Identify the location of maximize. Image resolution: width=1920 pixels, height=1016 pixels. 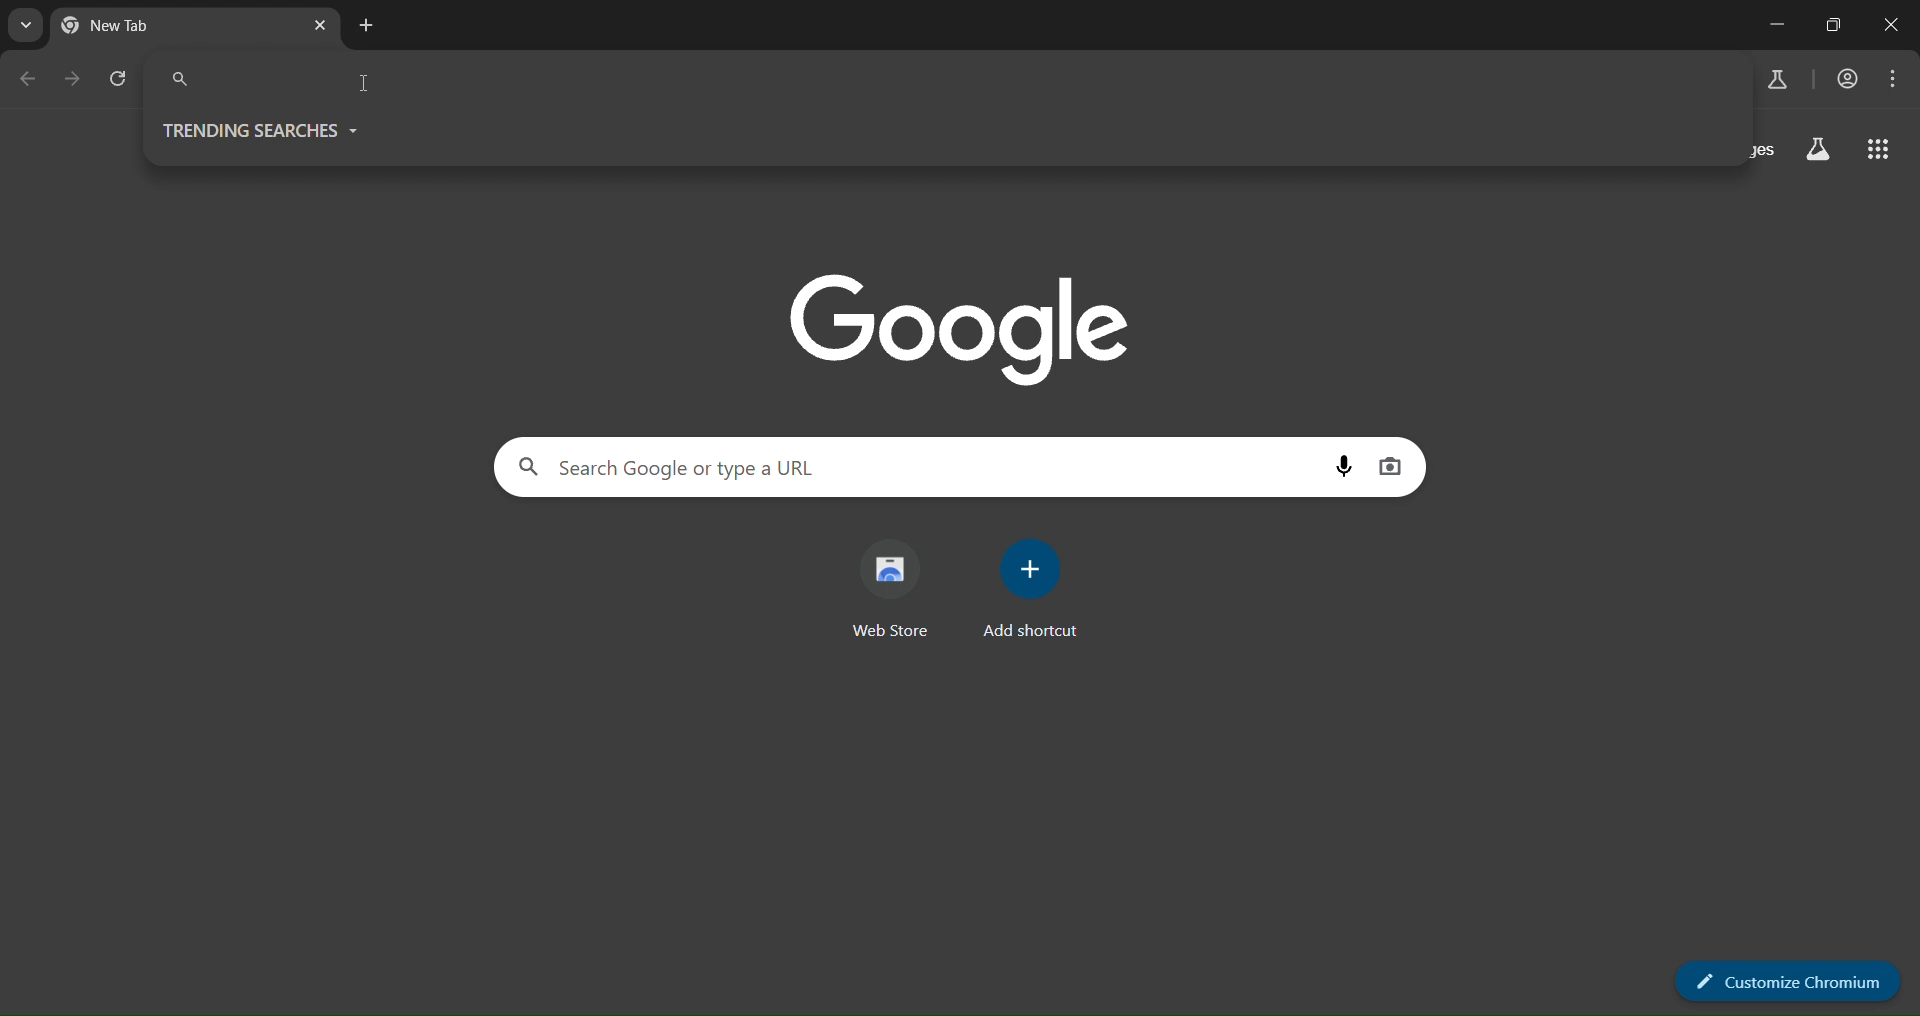
(1834, 26).